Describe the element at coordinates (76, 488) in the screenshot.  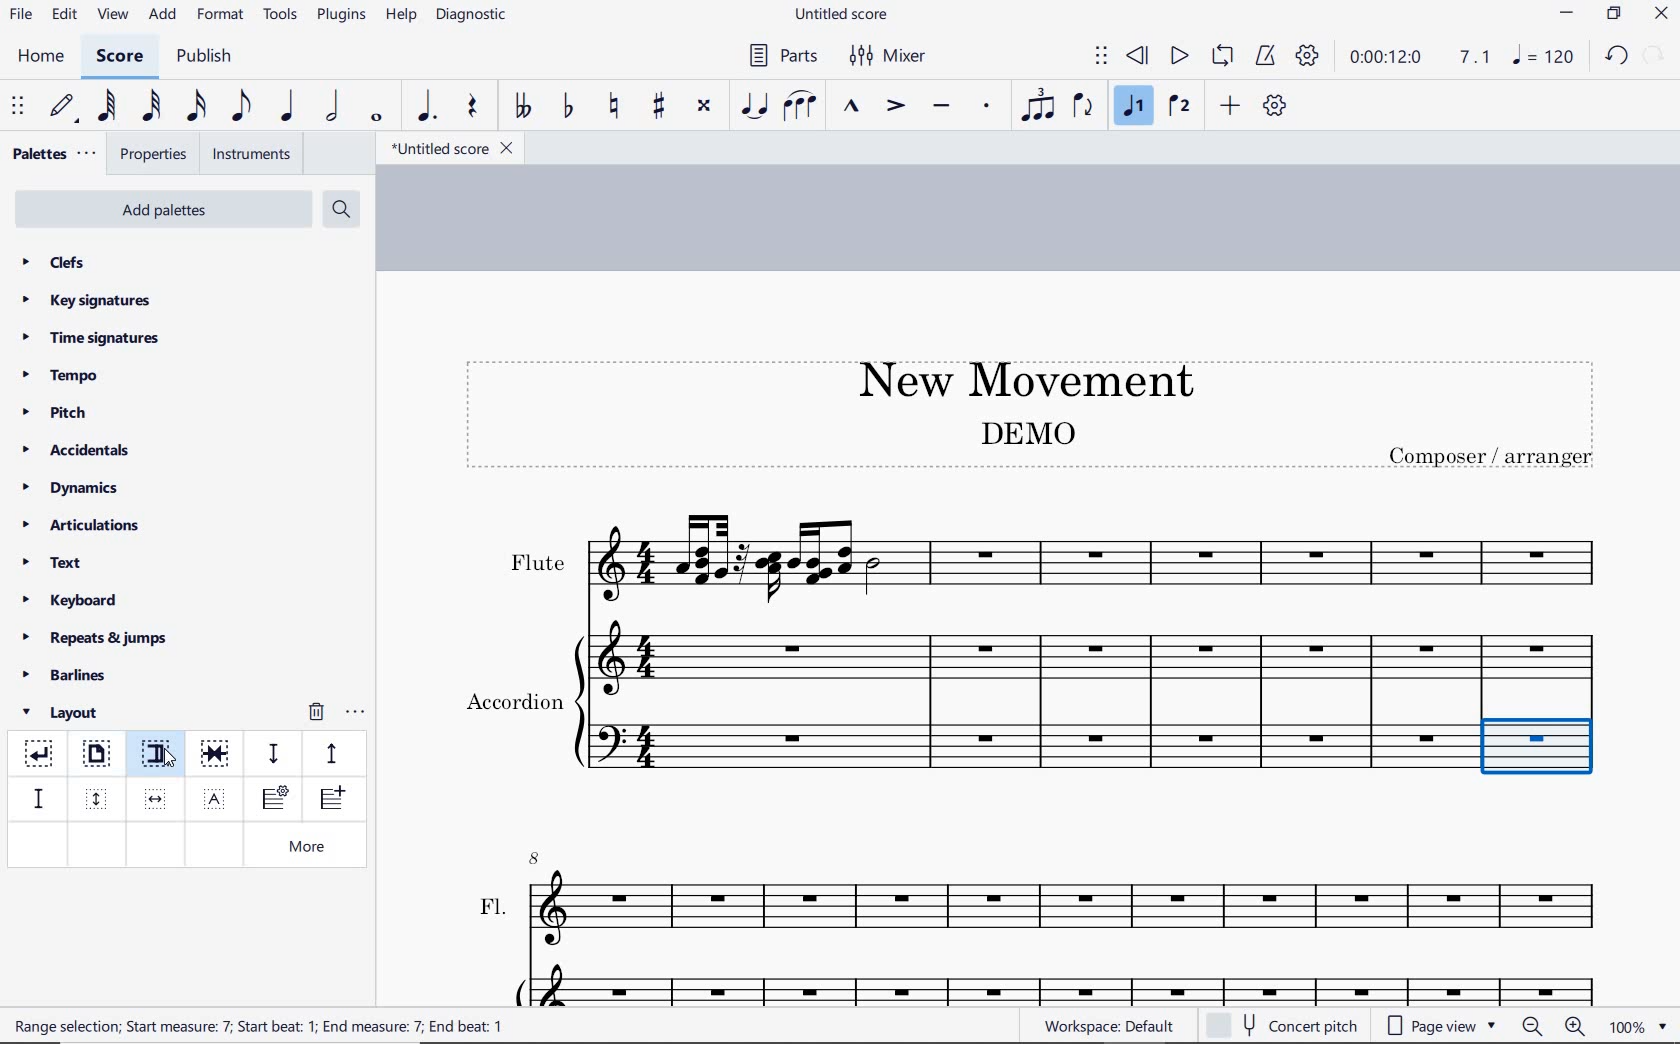
I see `dynamics` at that location.